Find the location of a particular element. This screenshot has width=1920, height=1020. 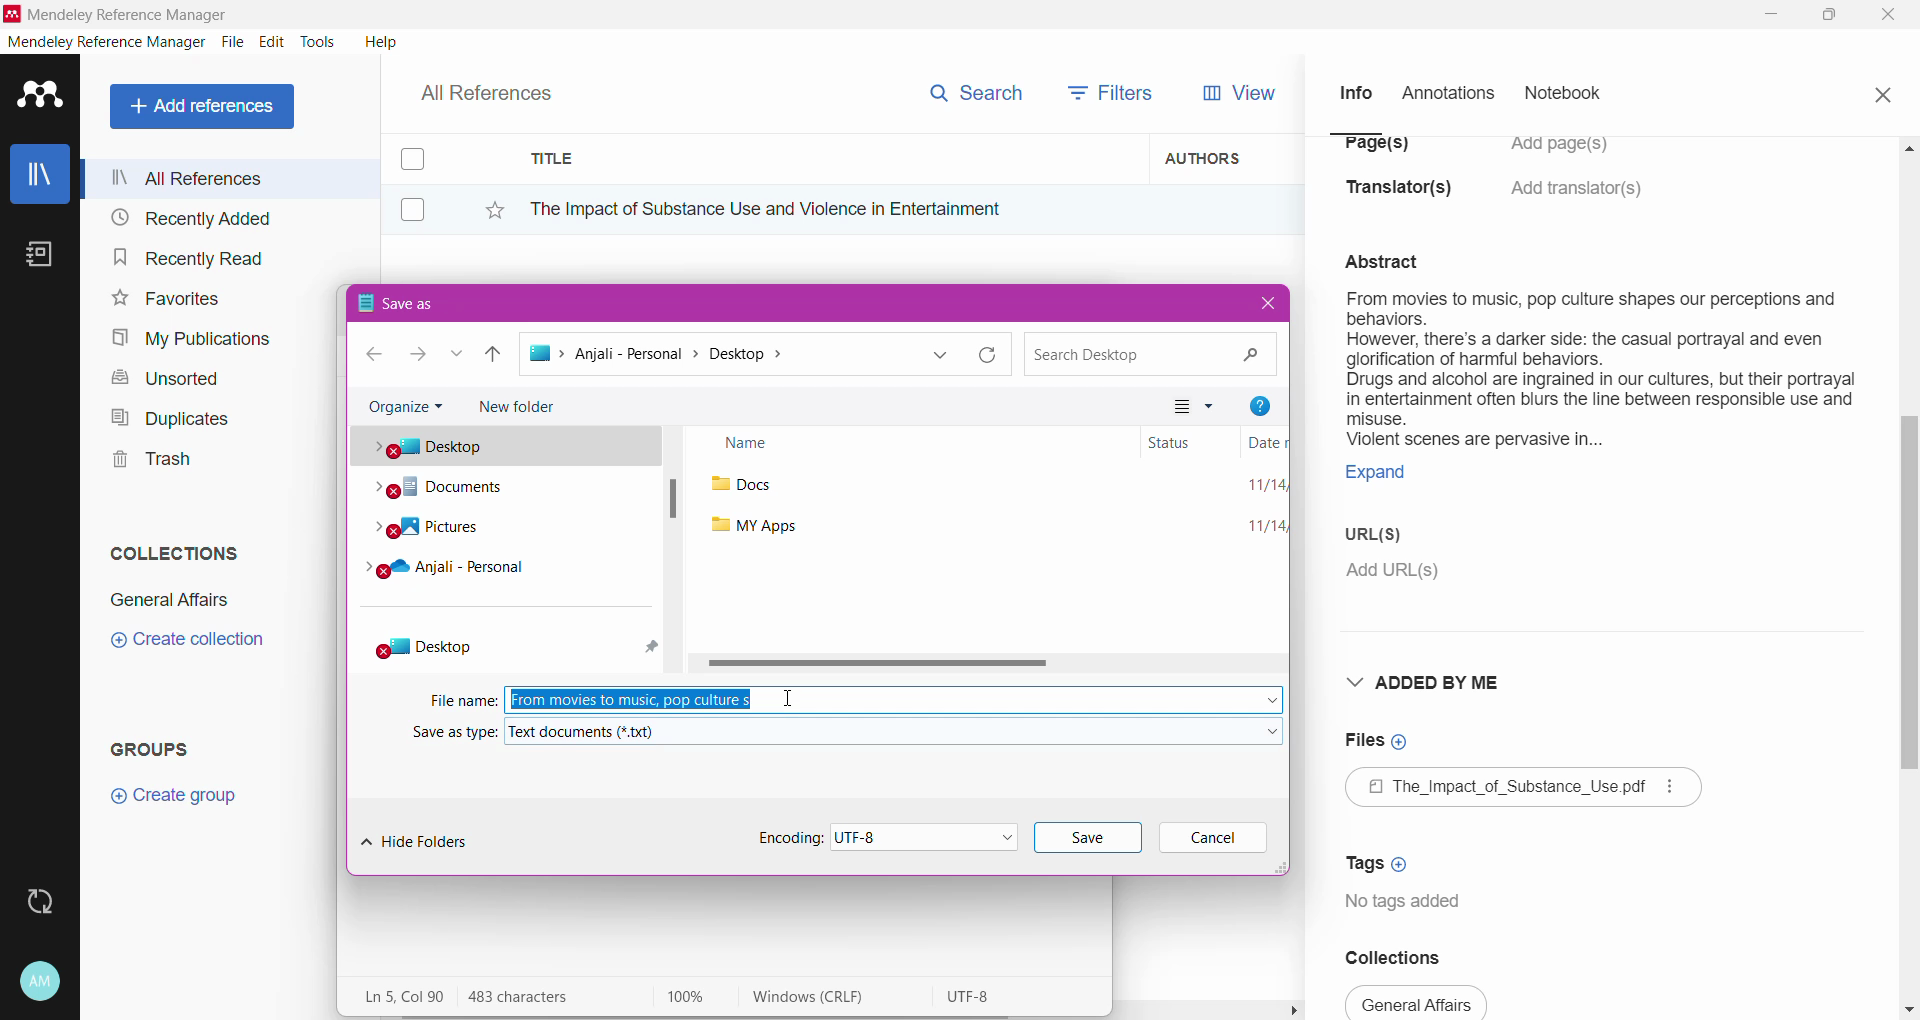

Groups is located at coordinates (158, 748).